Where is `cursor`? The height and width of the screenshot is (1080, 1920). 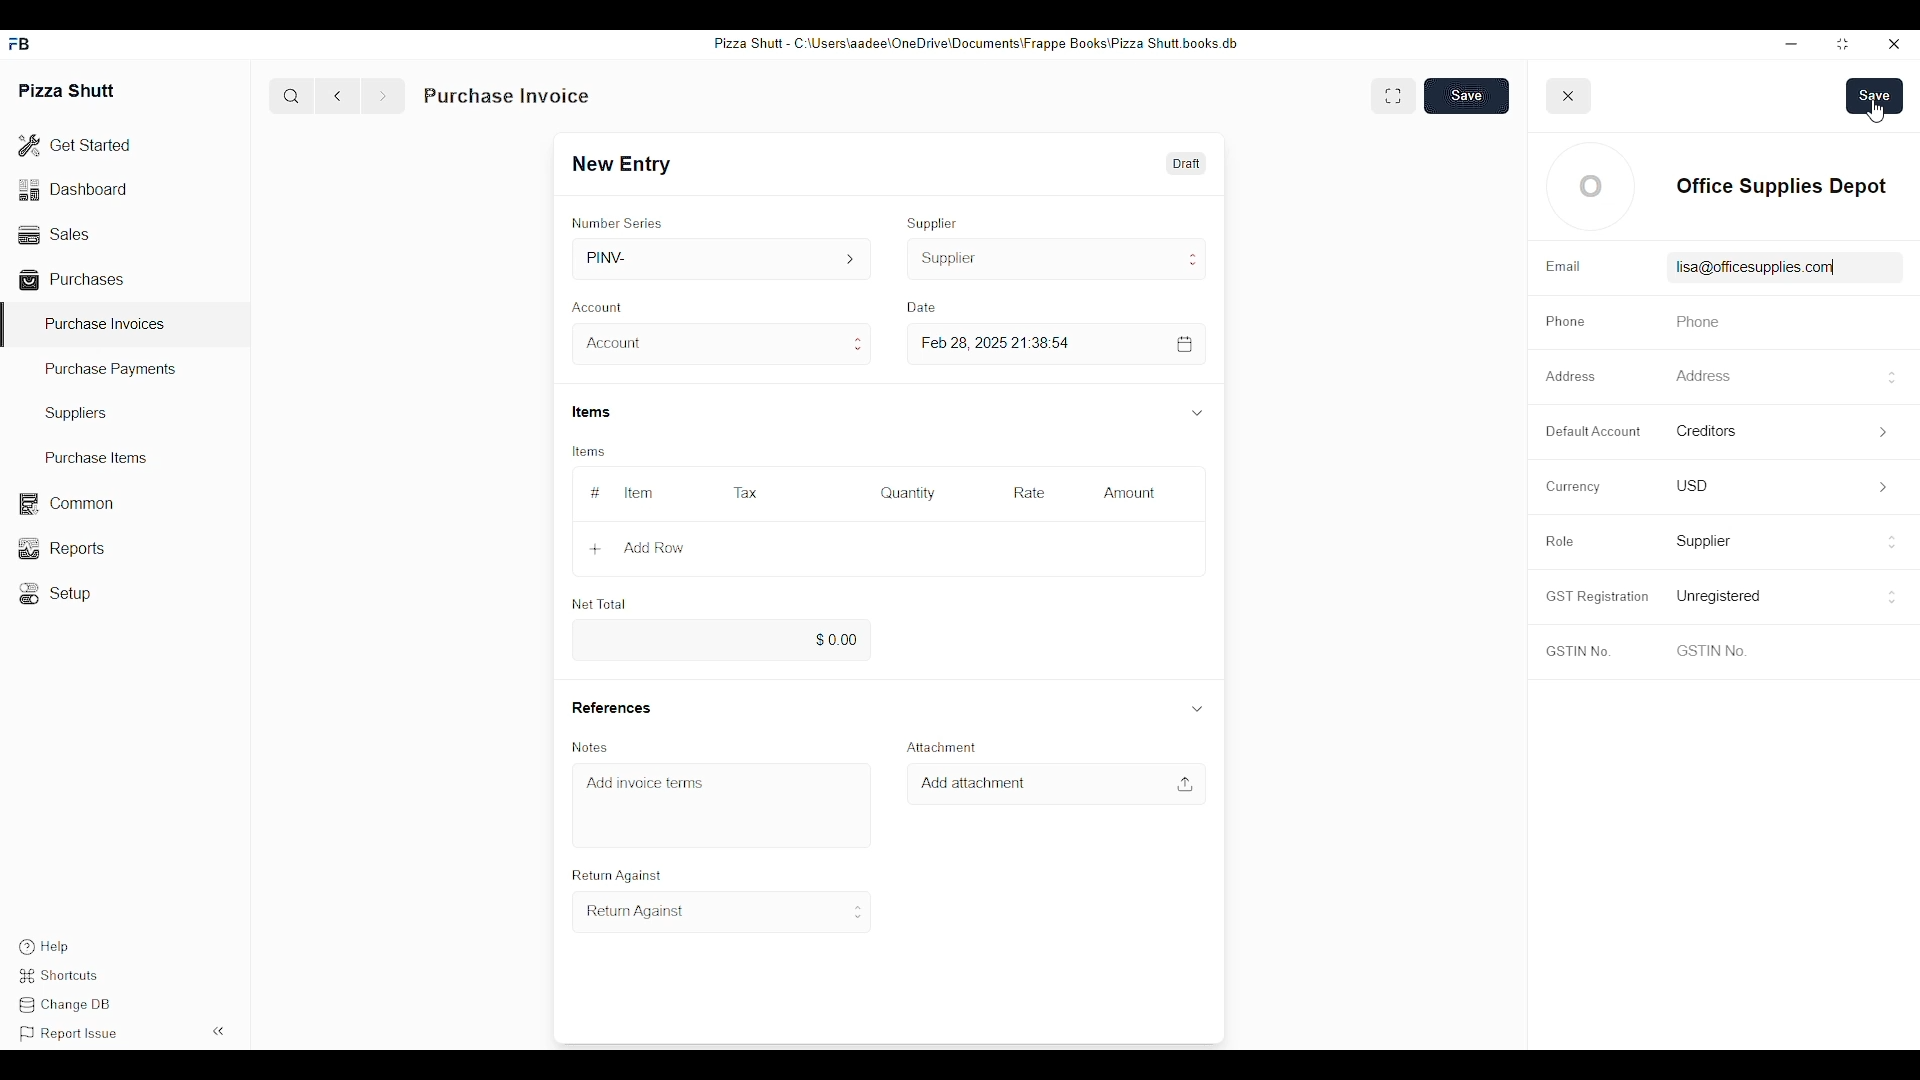 cursor is located at coordinates (1876, 111).